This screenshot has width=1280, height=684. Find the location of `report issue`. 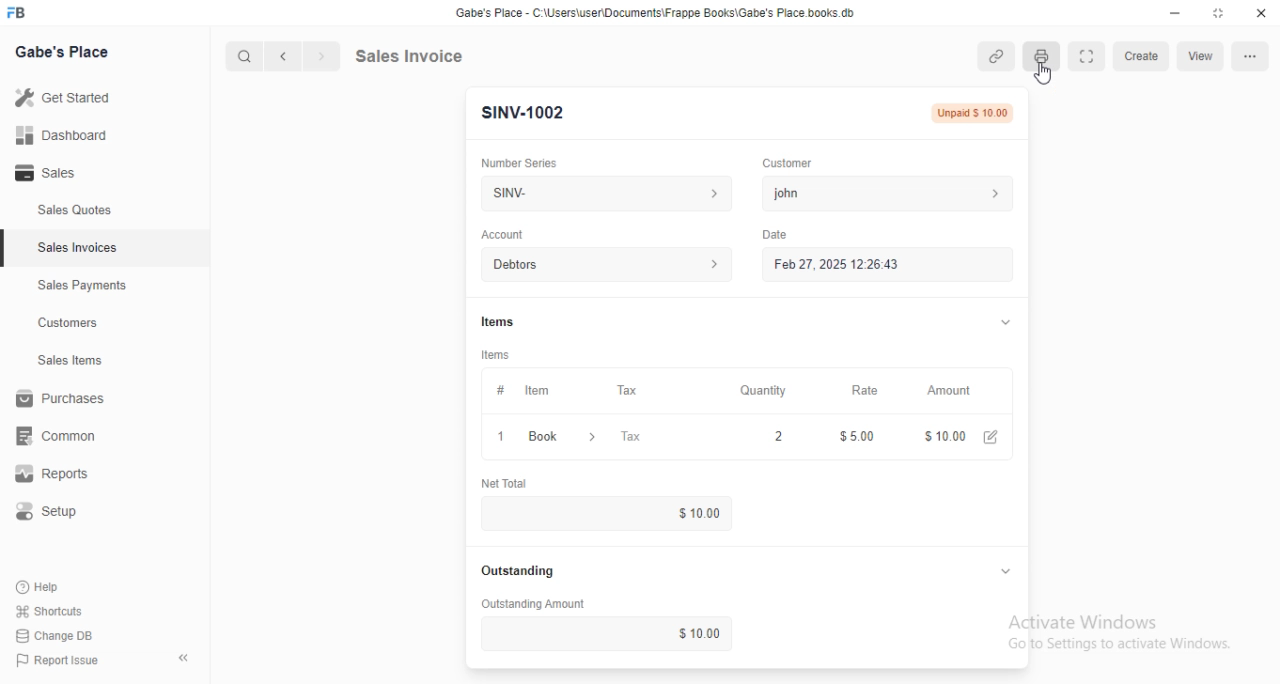

report issue is located at coordinates (57, 660).